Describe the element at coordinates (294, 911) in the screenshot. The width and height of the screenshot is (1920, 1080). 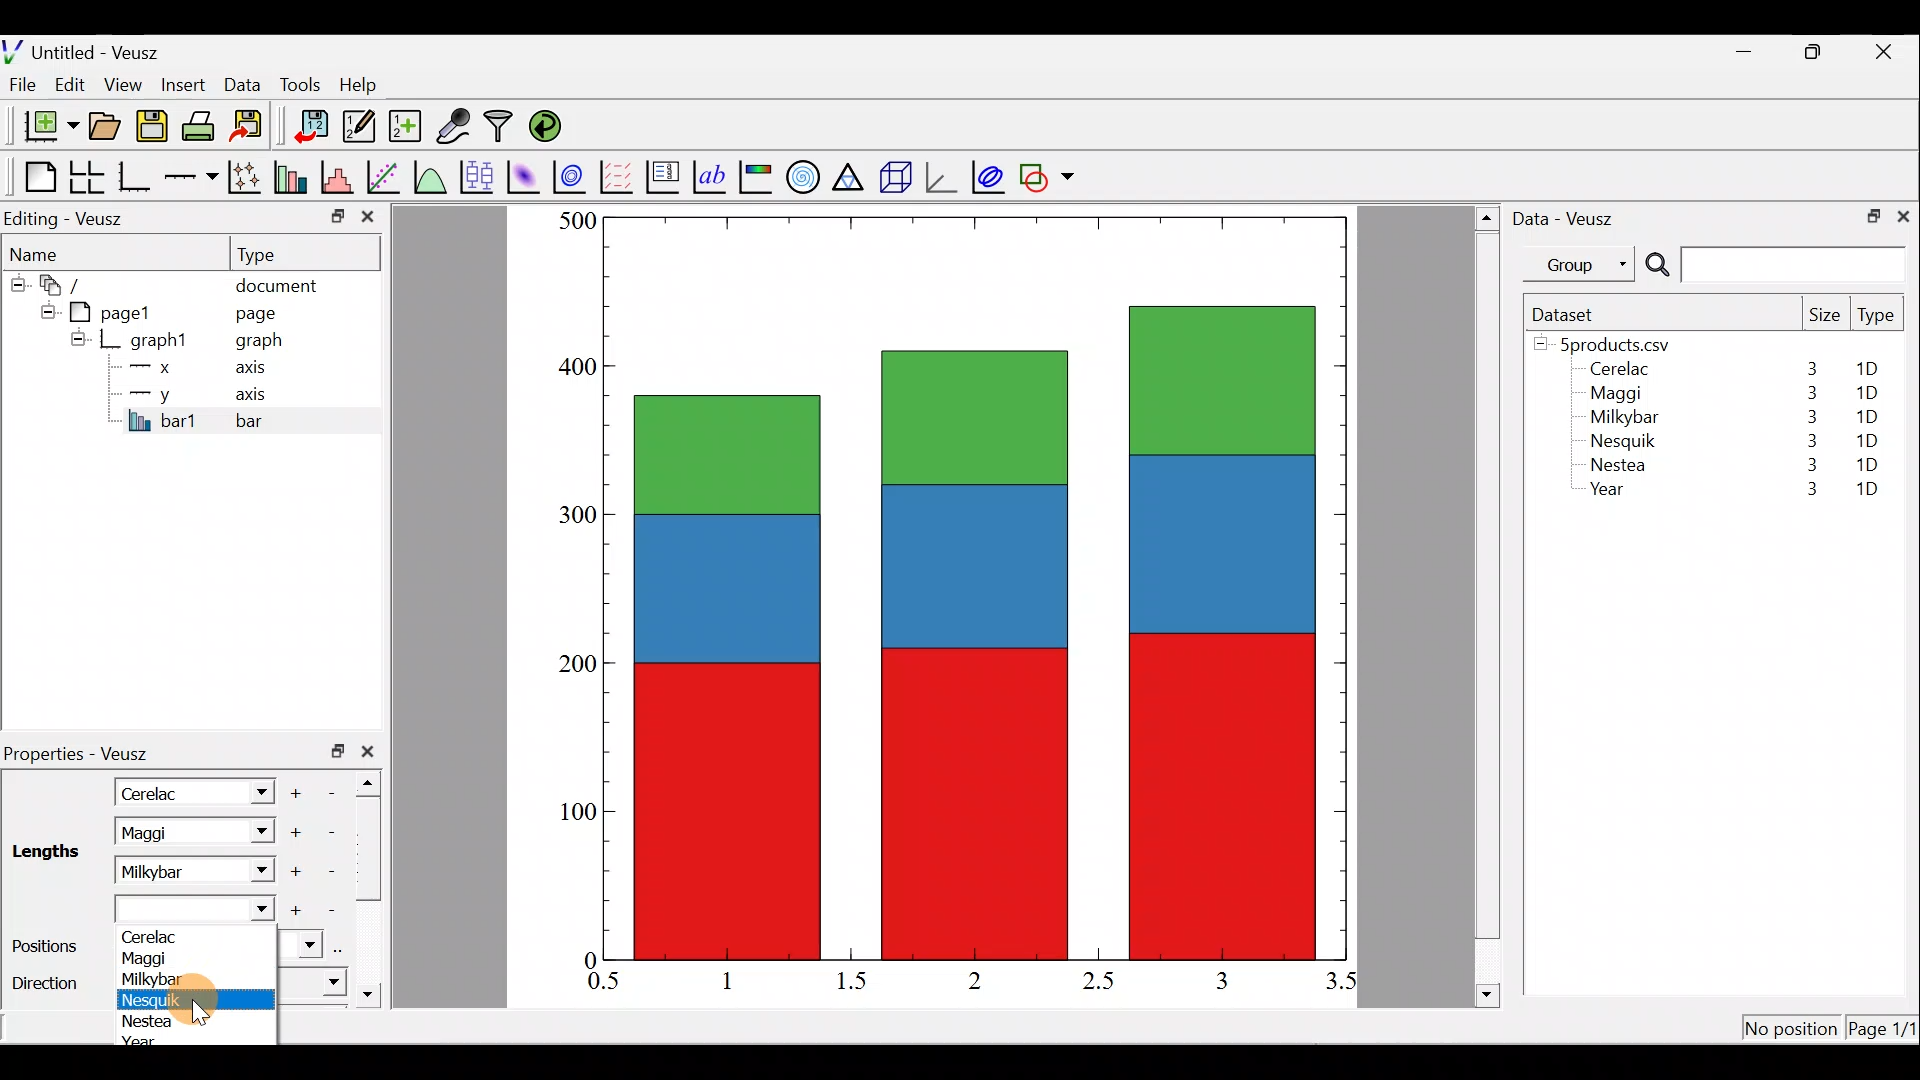
I see `Add another item` at that location.